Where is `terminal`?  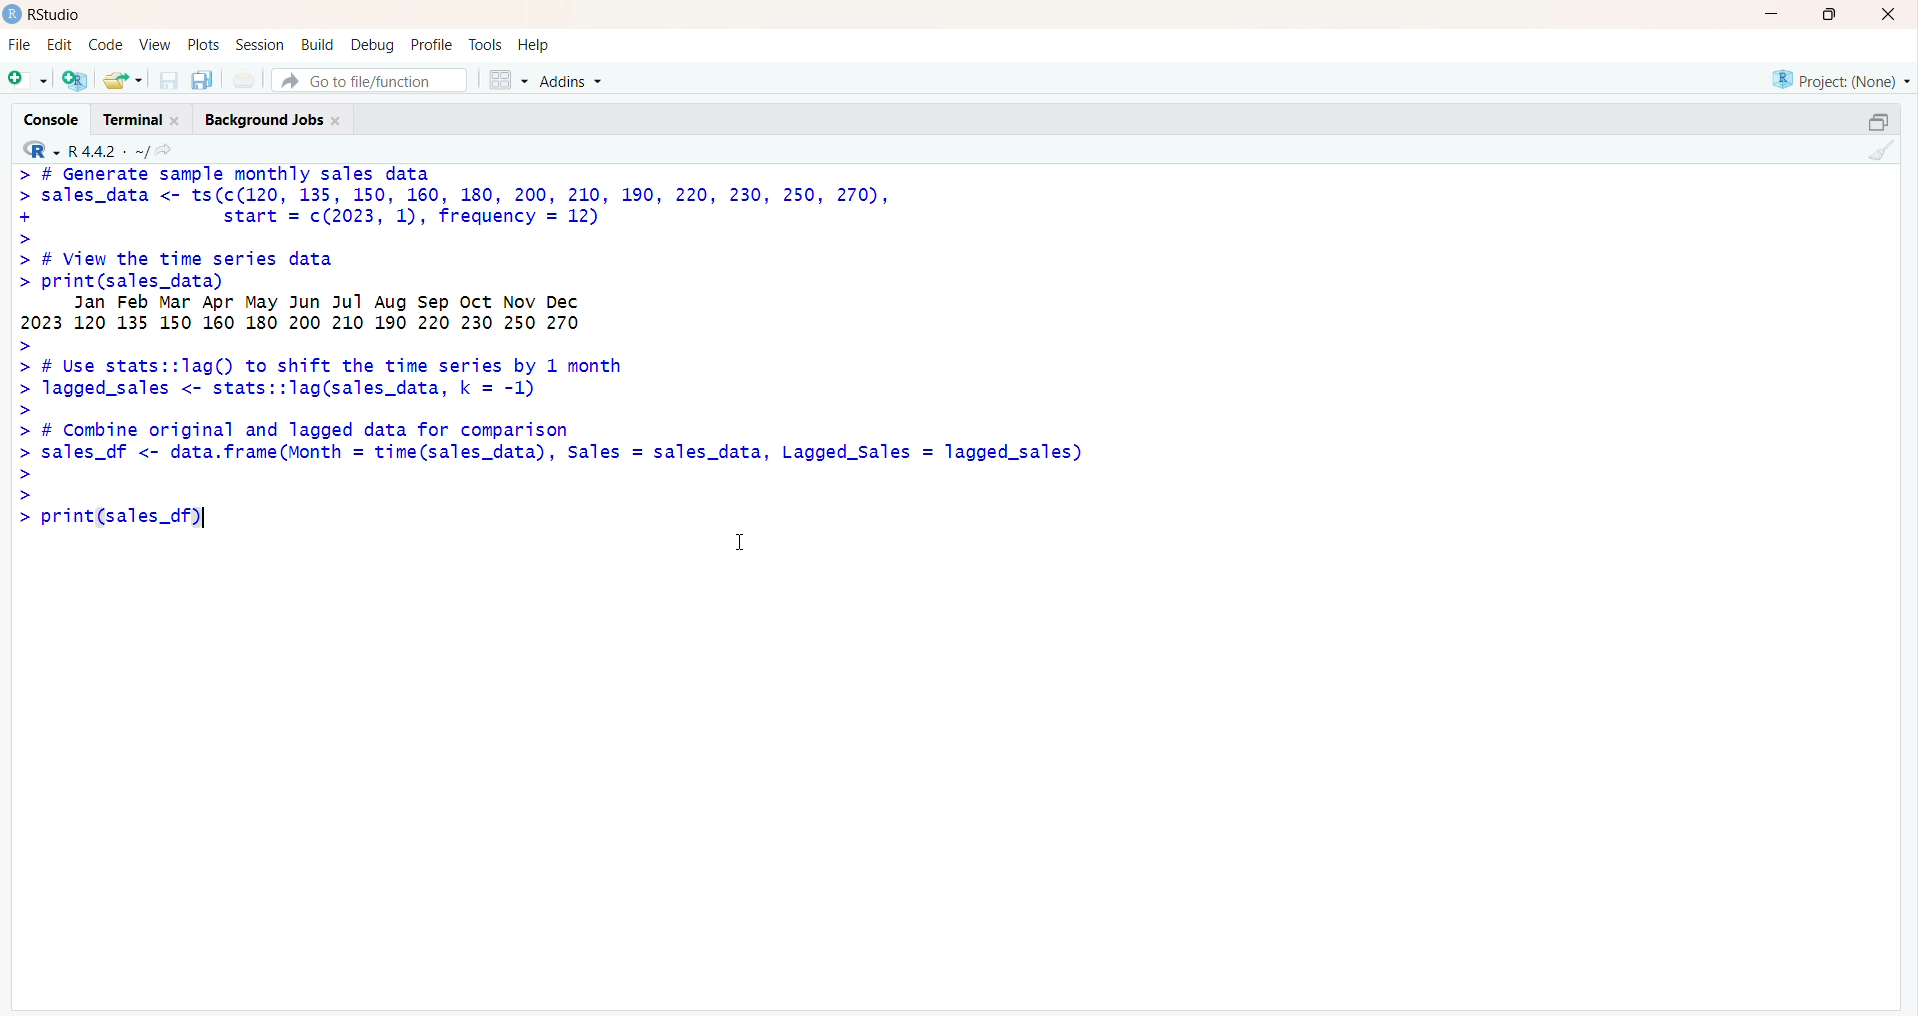
terminal is located at coordinates (139, 120).